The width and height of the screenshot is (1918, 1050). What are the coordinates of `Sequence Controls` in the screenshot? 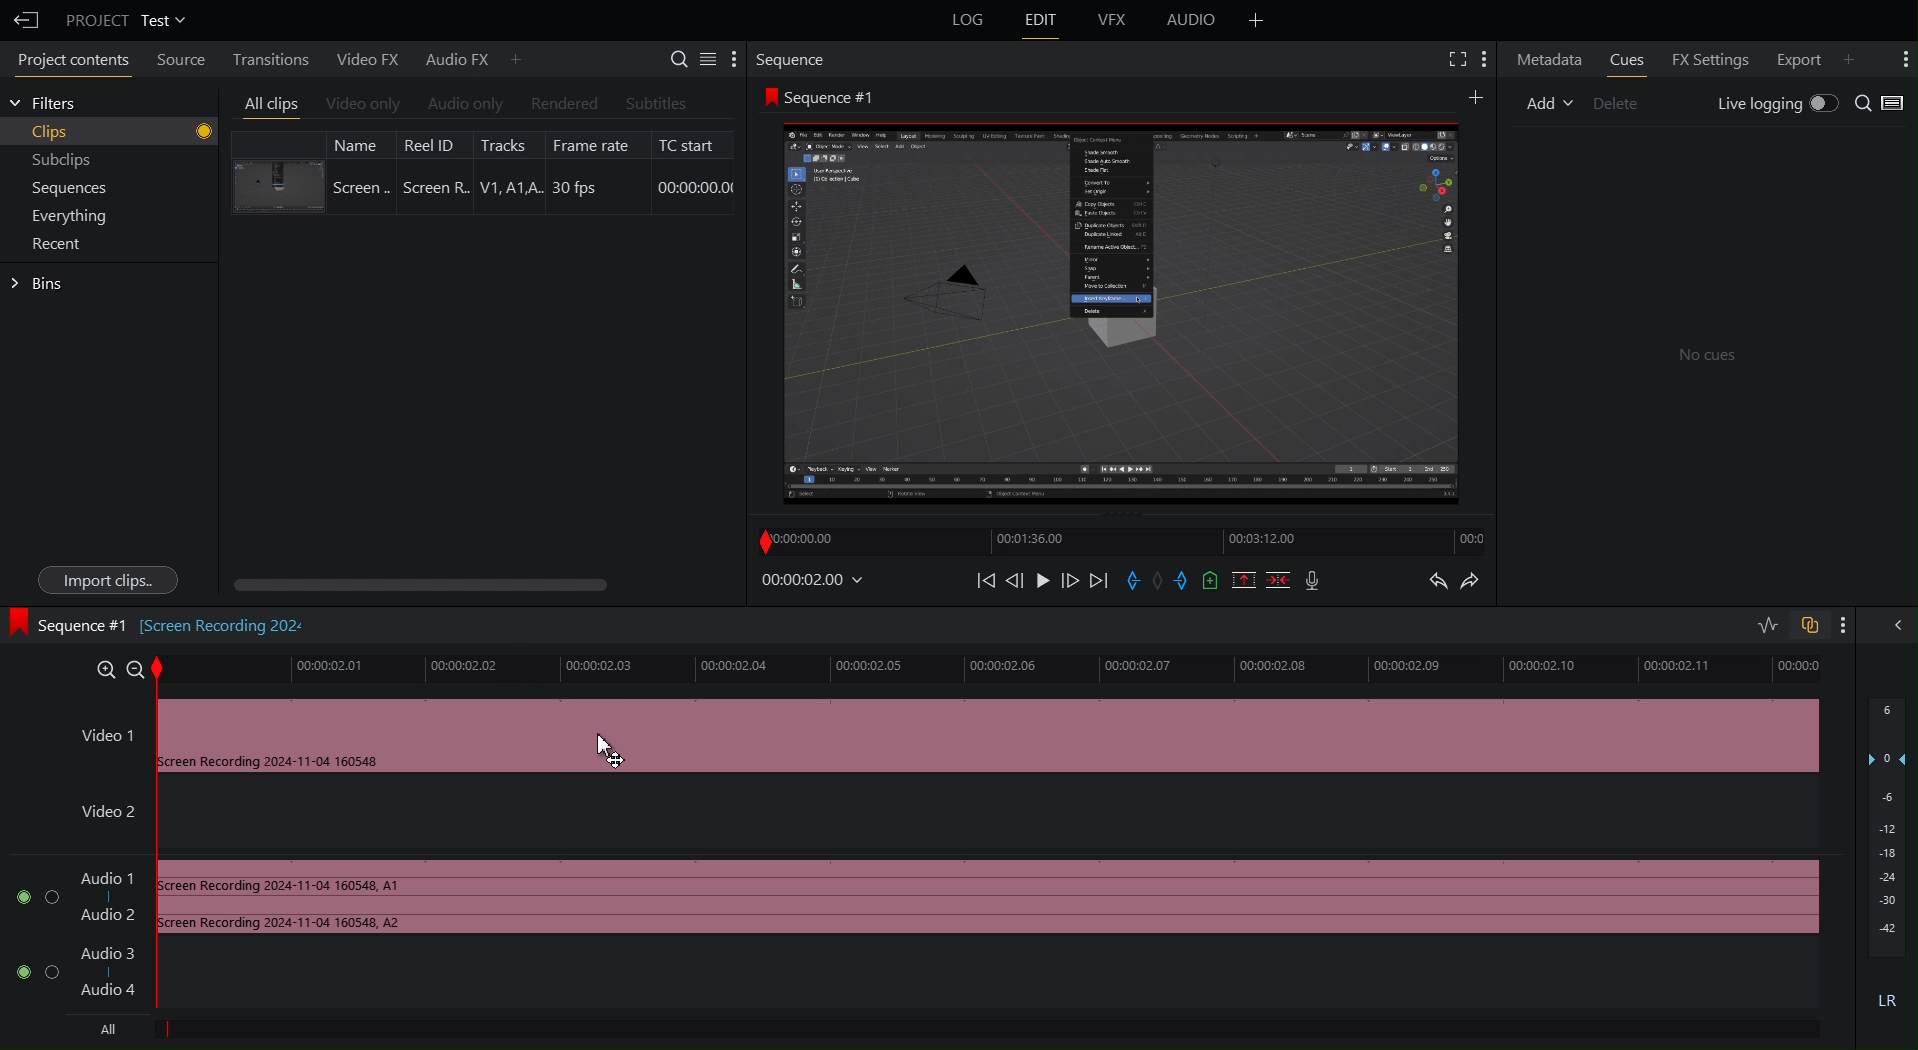 It's located at (1148, 581).